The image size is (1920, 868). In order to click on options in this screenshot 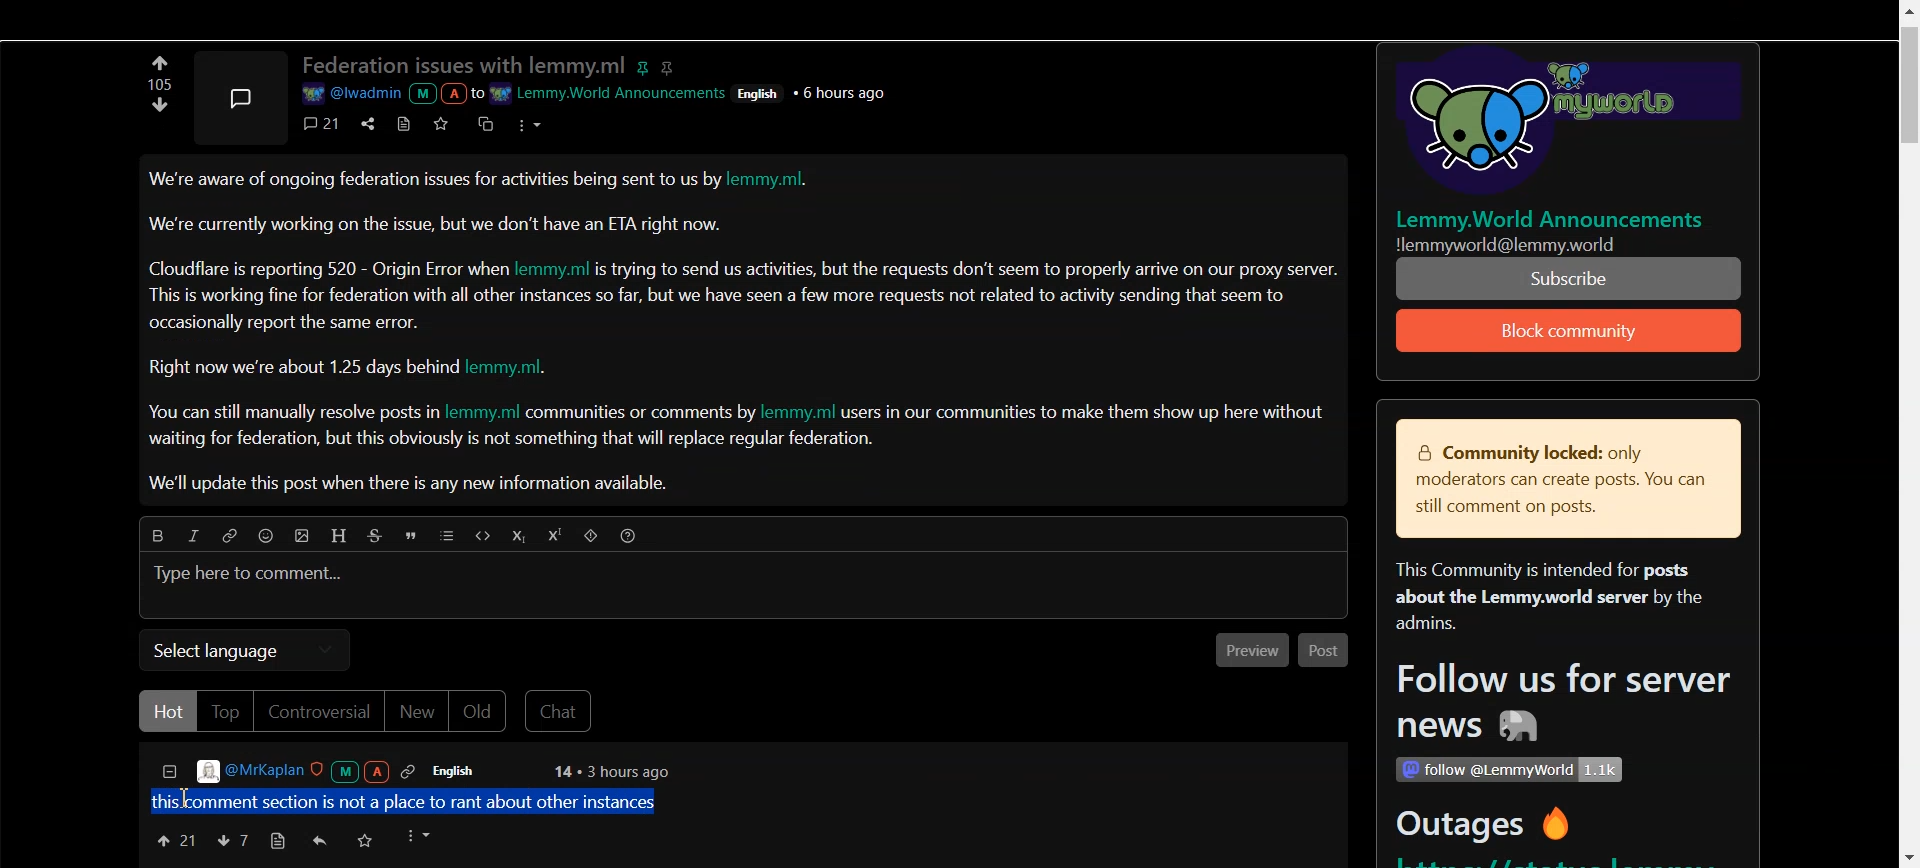, I will do `click(527, 123)`.